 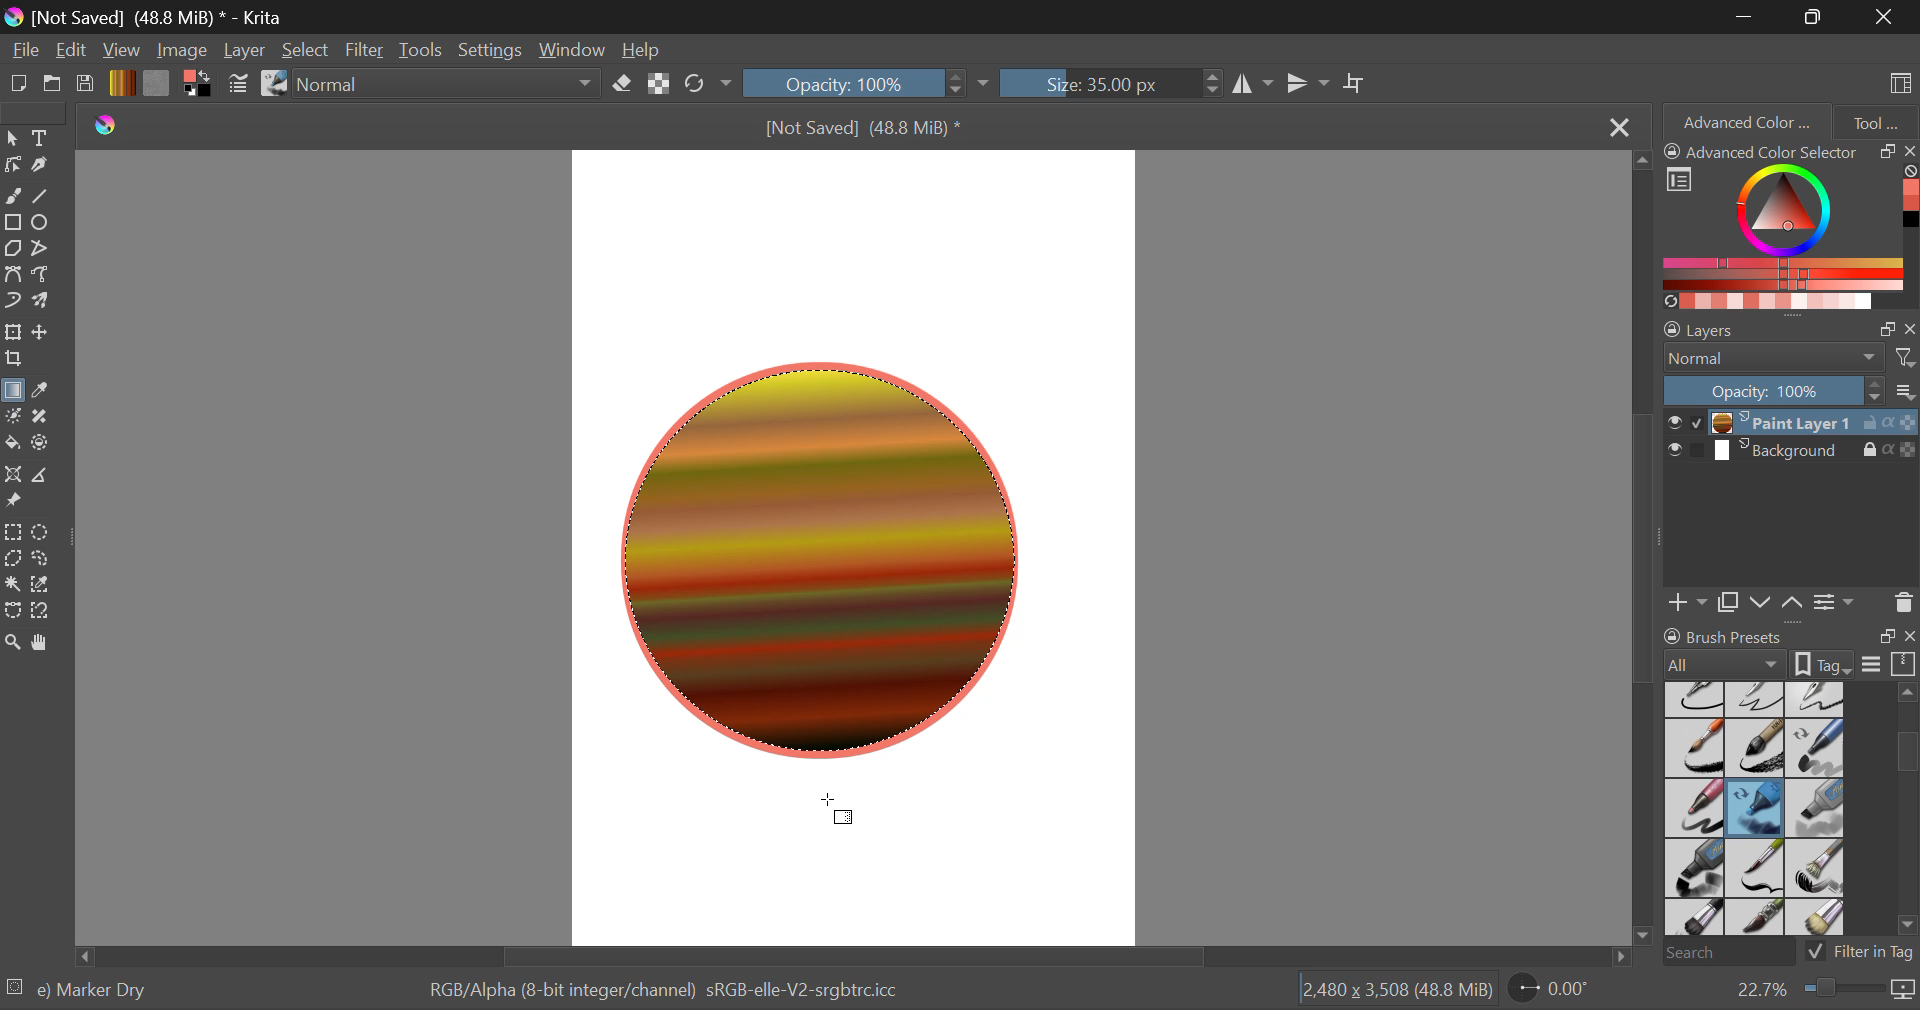 I want to click on Minimize, so click(x=1817, y=17).